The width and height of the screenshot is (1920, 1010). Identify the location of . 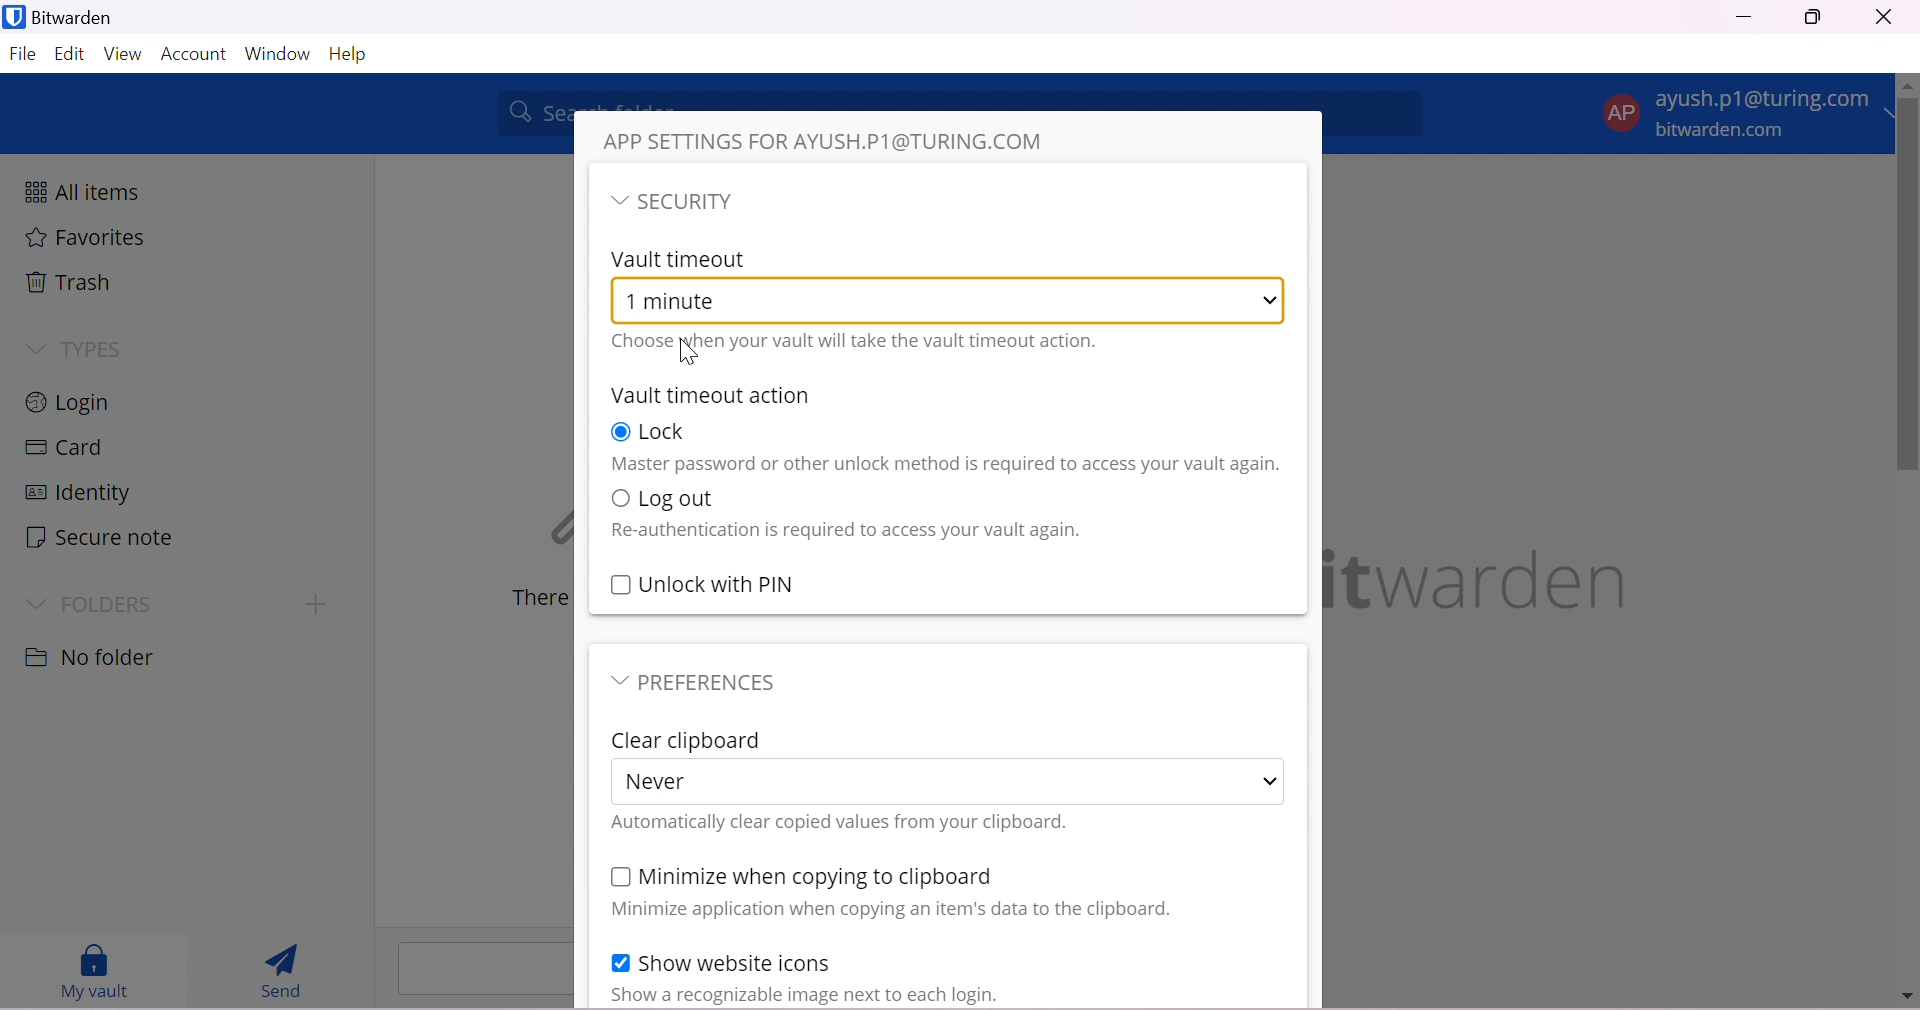
(735, 964).